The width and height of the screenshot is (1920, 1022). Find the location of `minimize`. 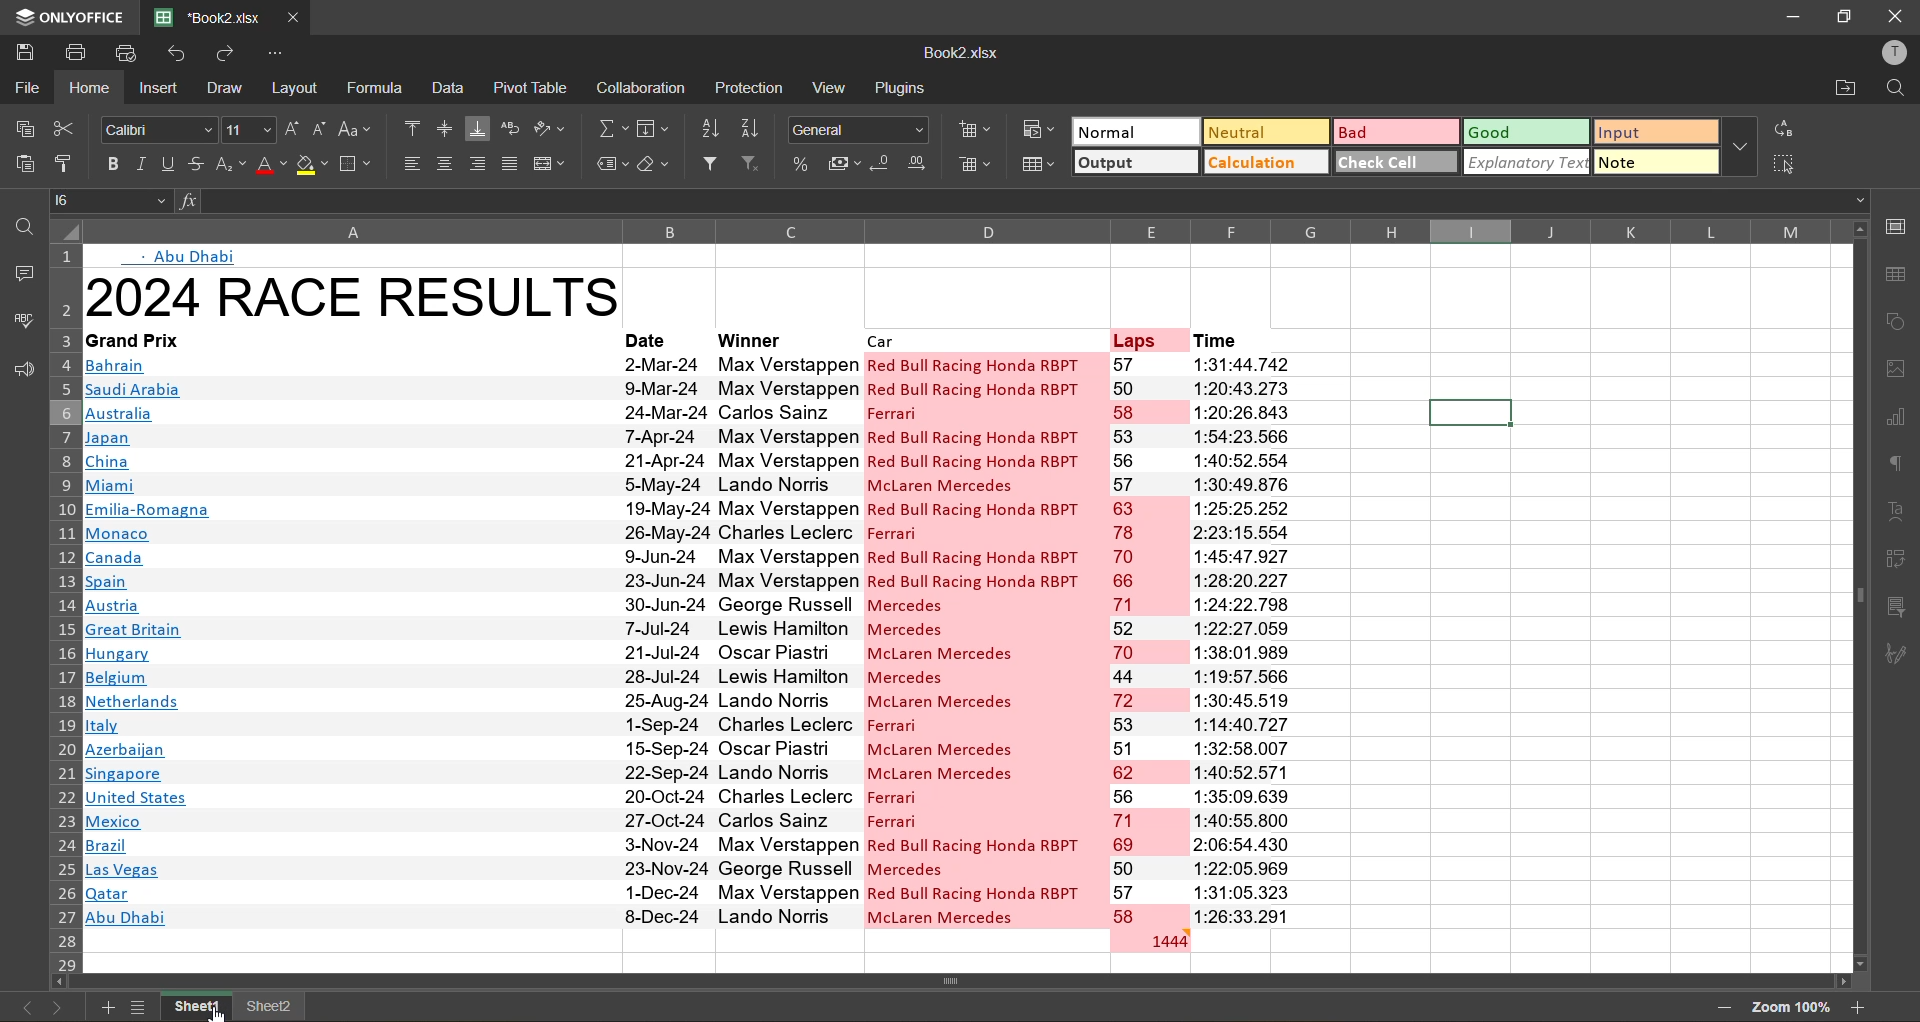

minimize is located at coordinates (1786, 18).